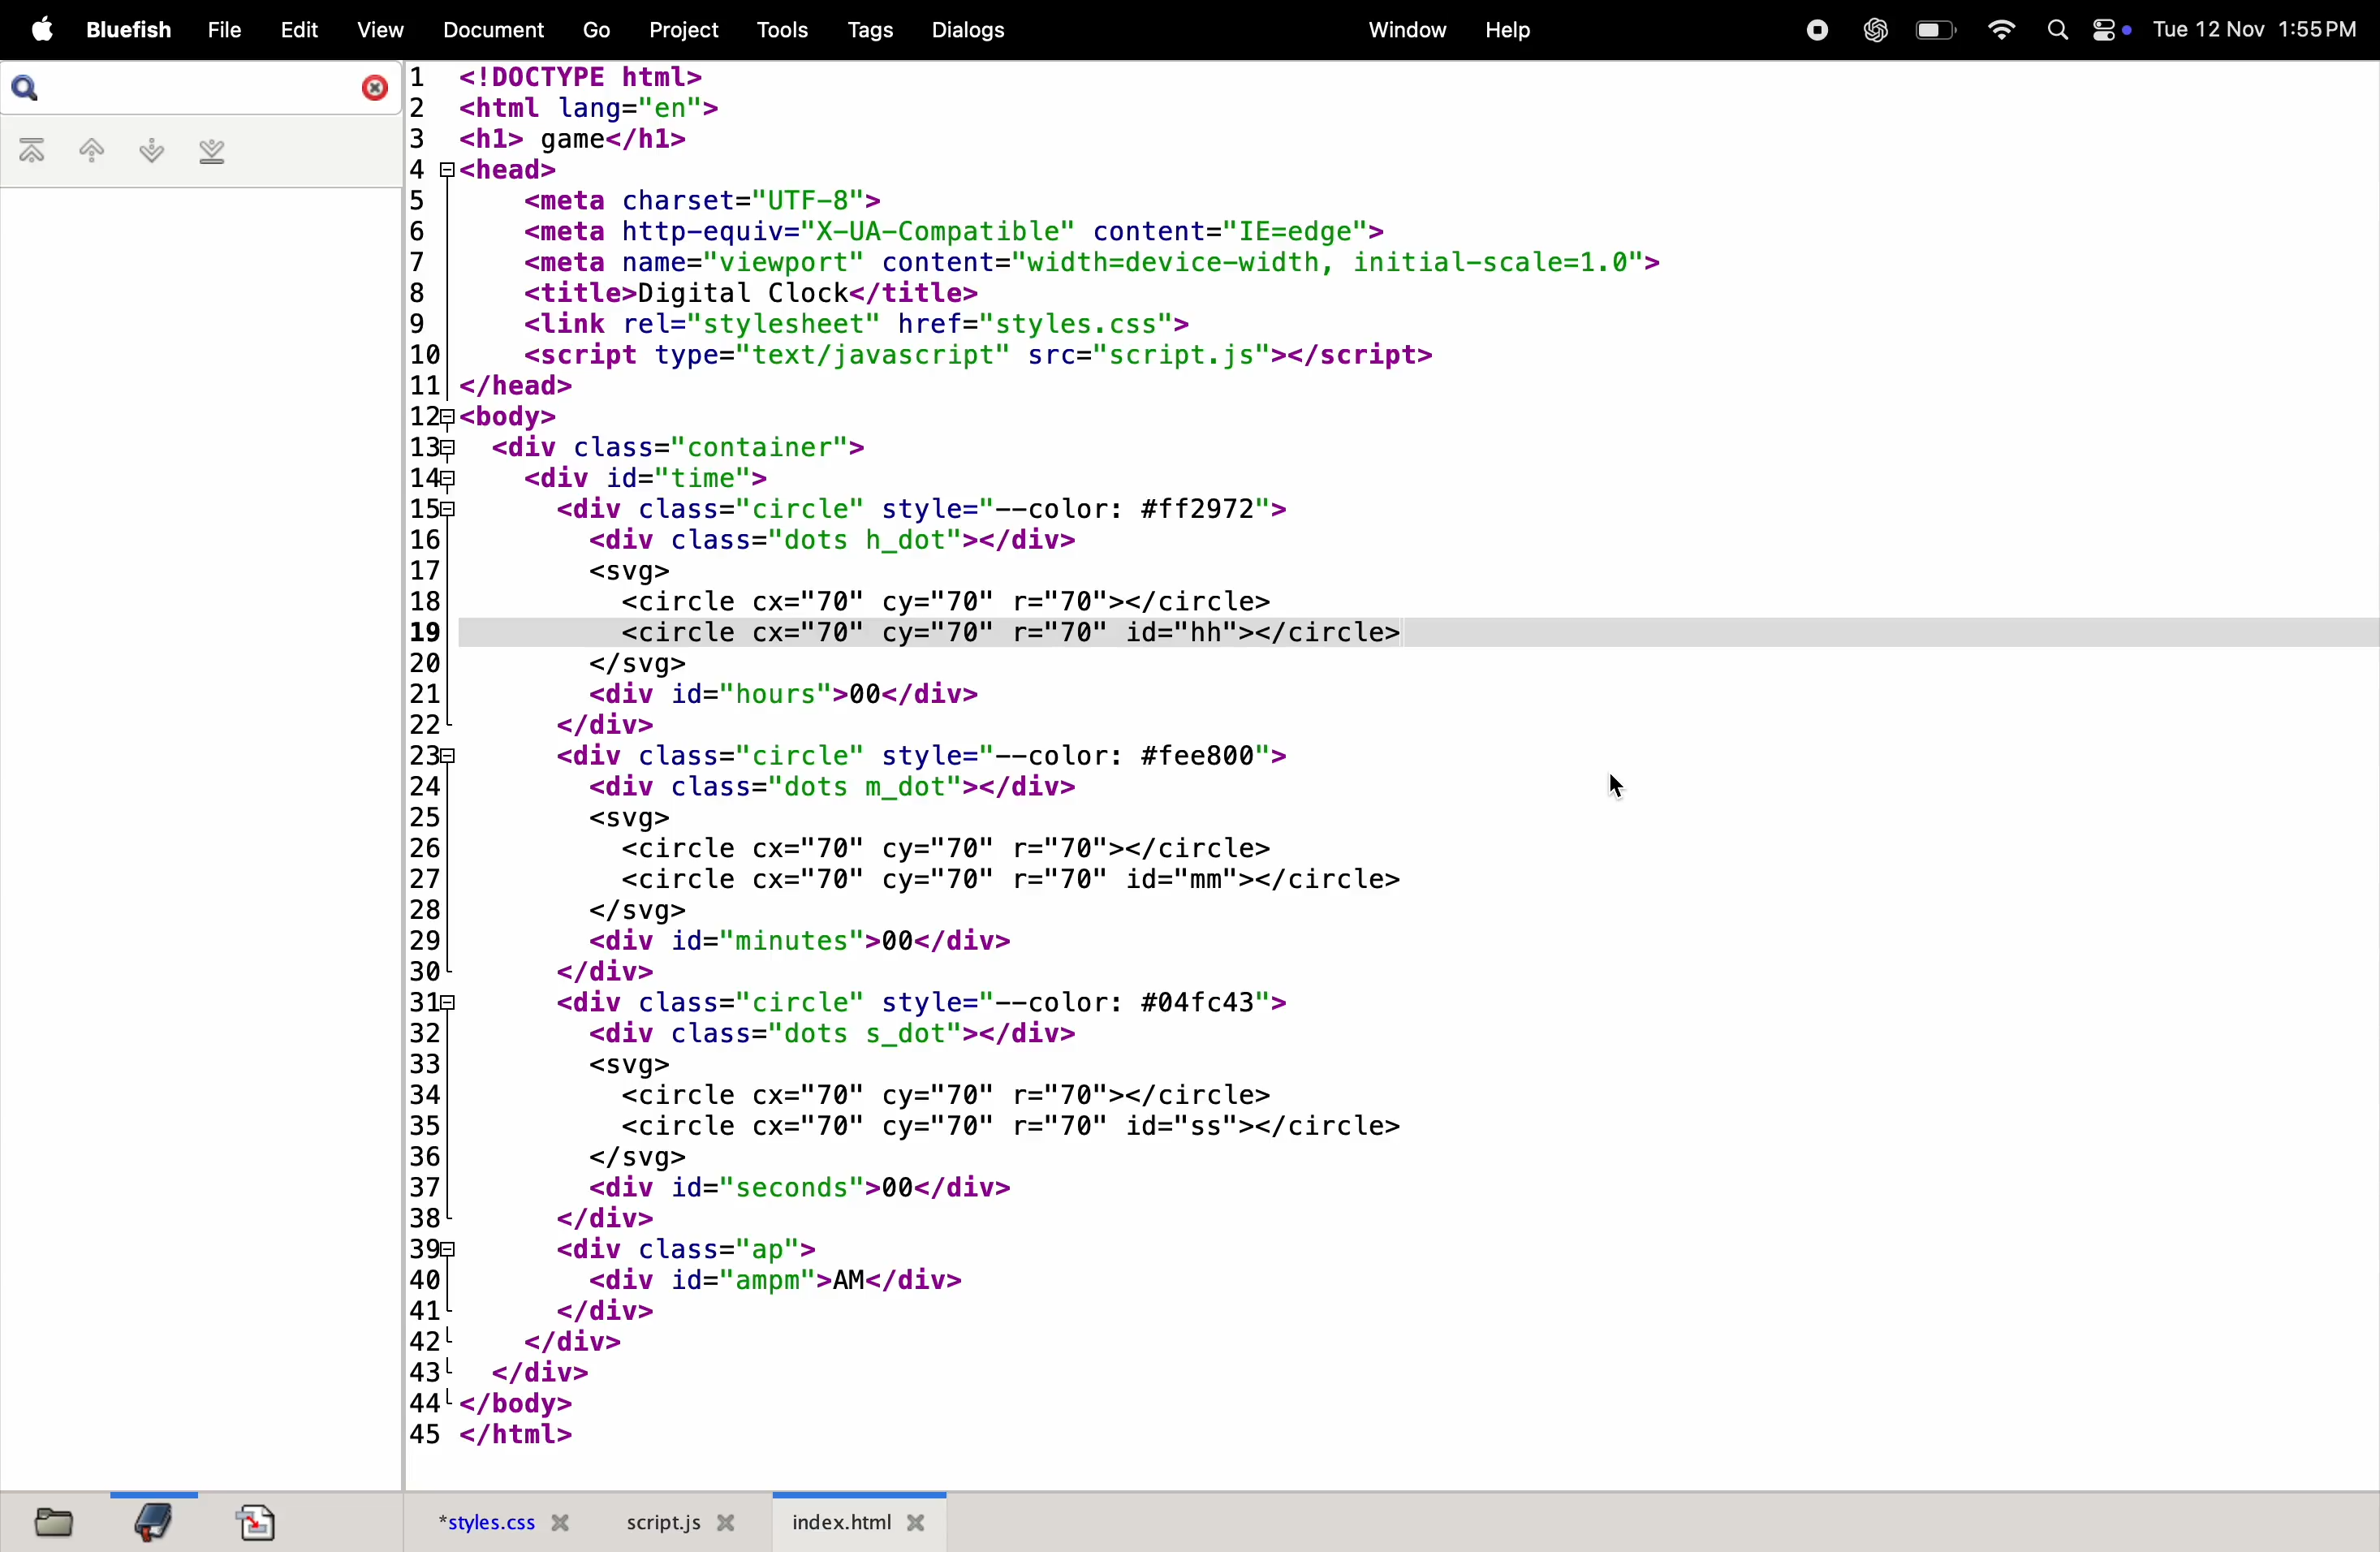 The height and width of the screenshot is (1552, 2380). What do you see at coordinates (1615, 782) in the screenshot?
I see `Cursor` at bounding box center [1615, 782].